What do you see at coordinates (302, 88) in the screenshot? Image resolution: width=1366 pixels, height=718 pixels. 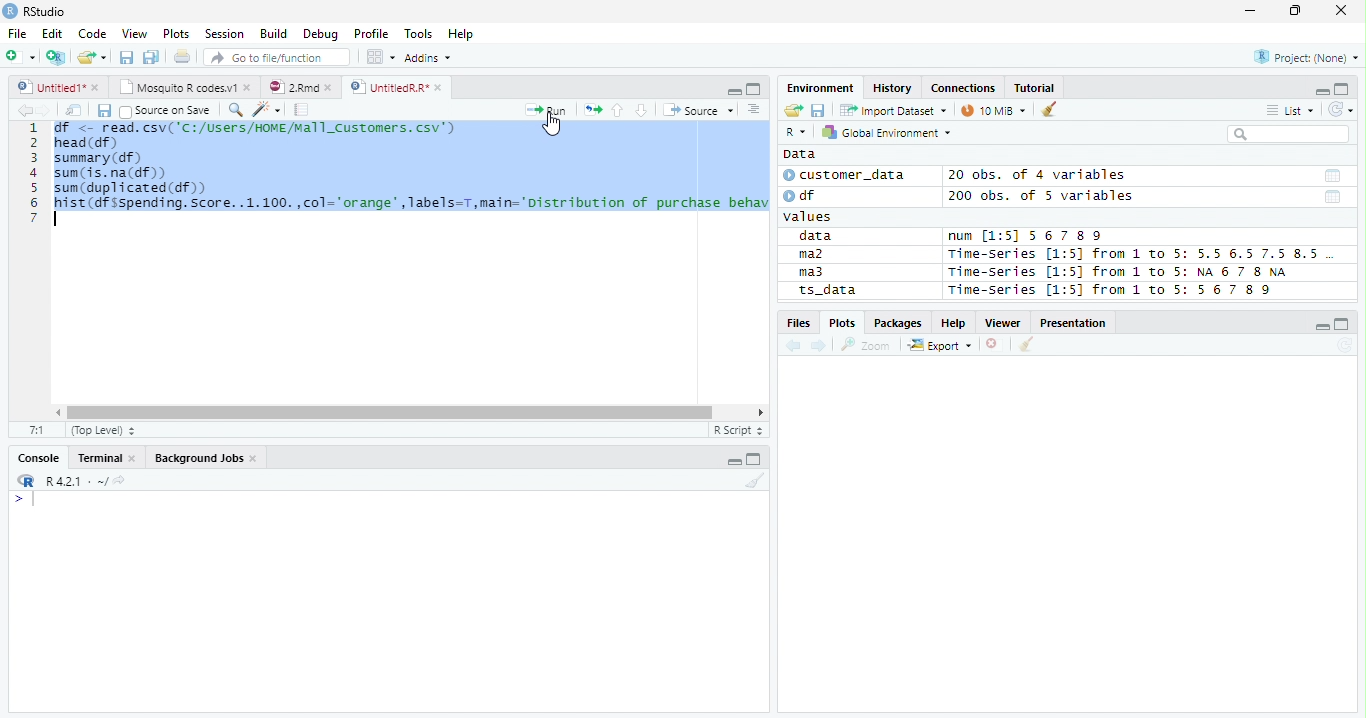 I see `2.Rmd` at bounding box center [302, 88].